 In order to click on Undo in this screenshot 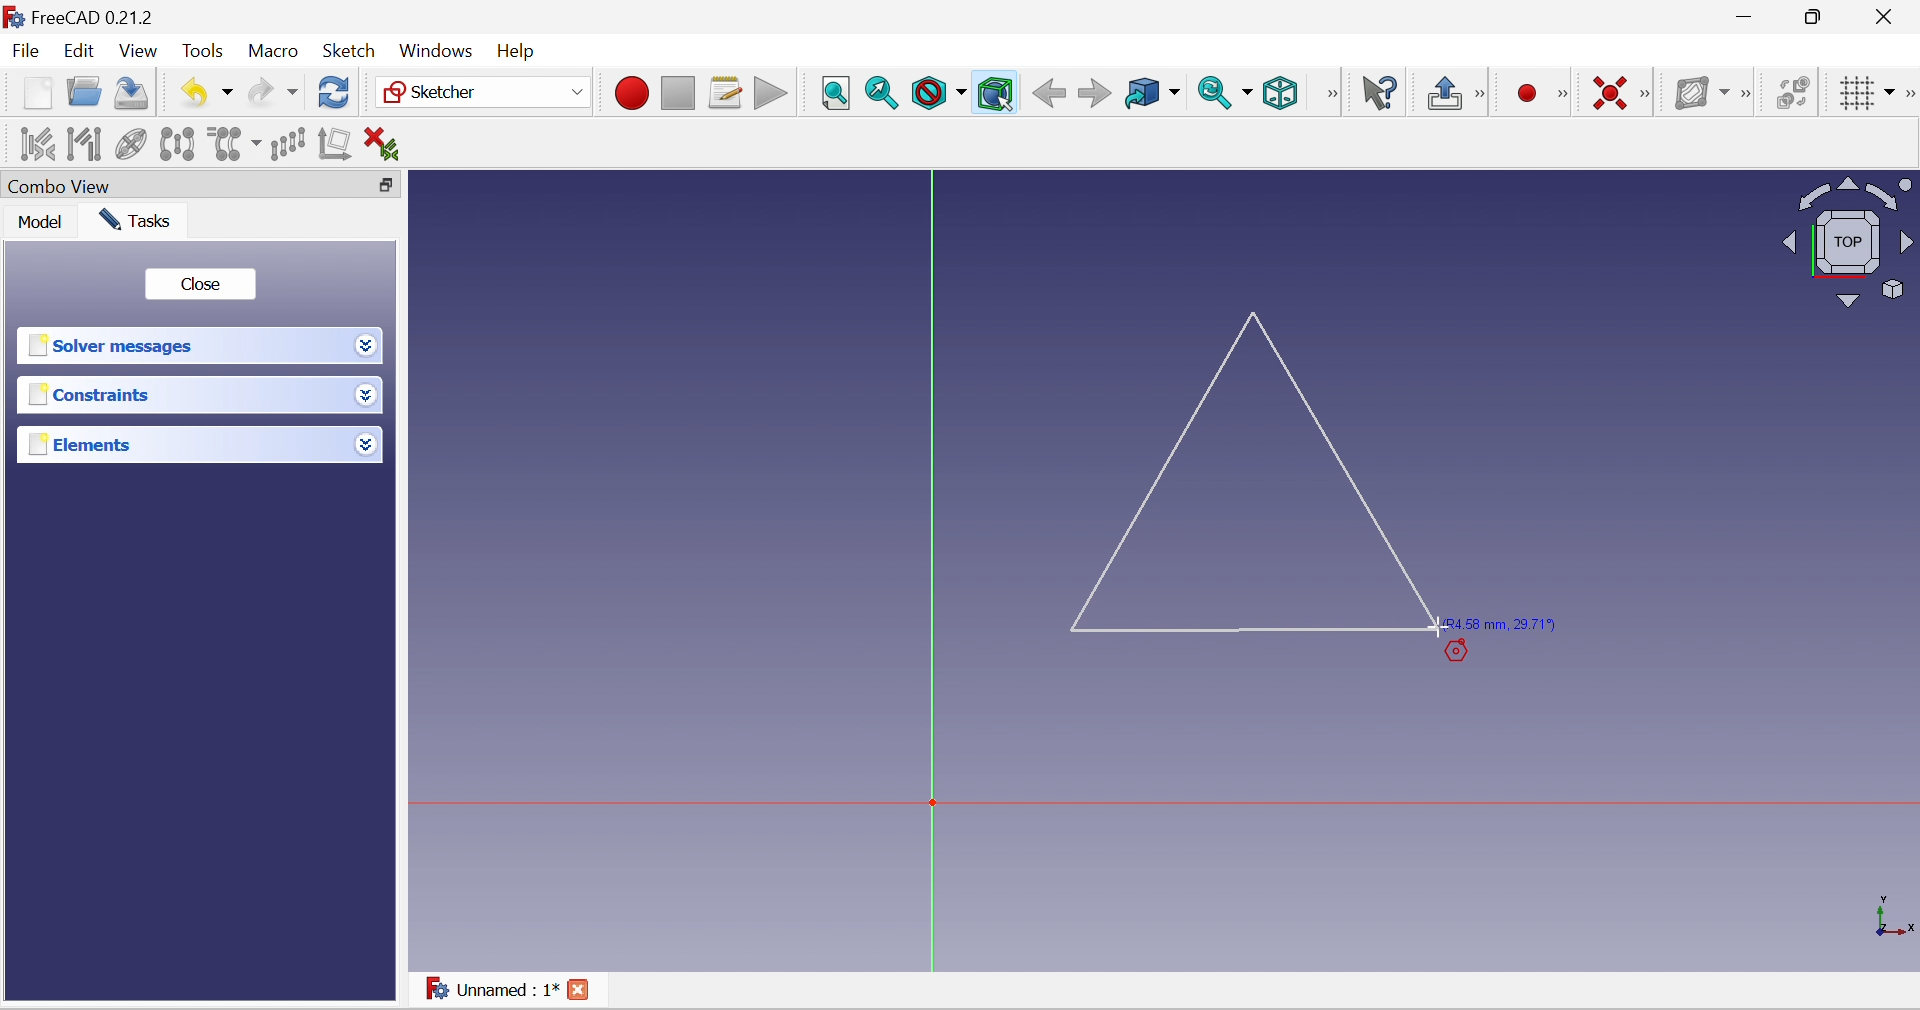, I will do `click(205, 94)`.